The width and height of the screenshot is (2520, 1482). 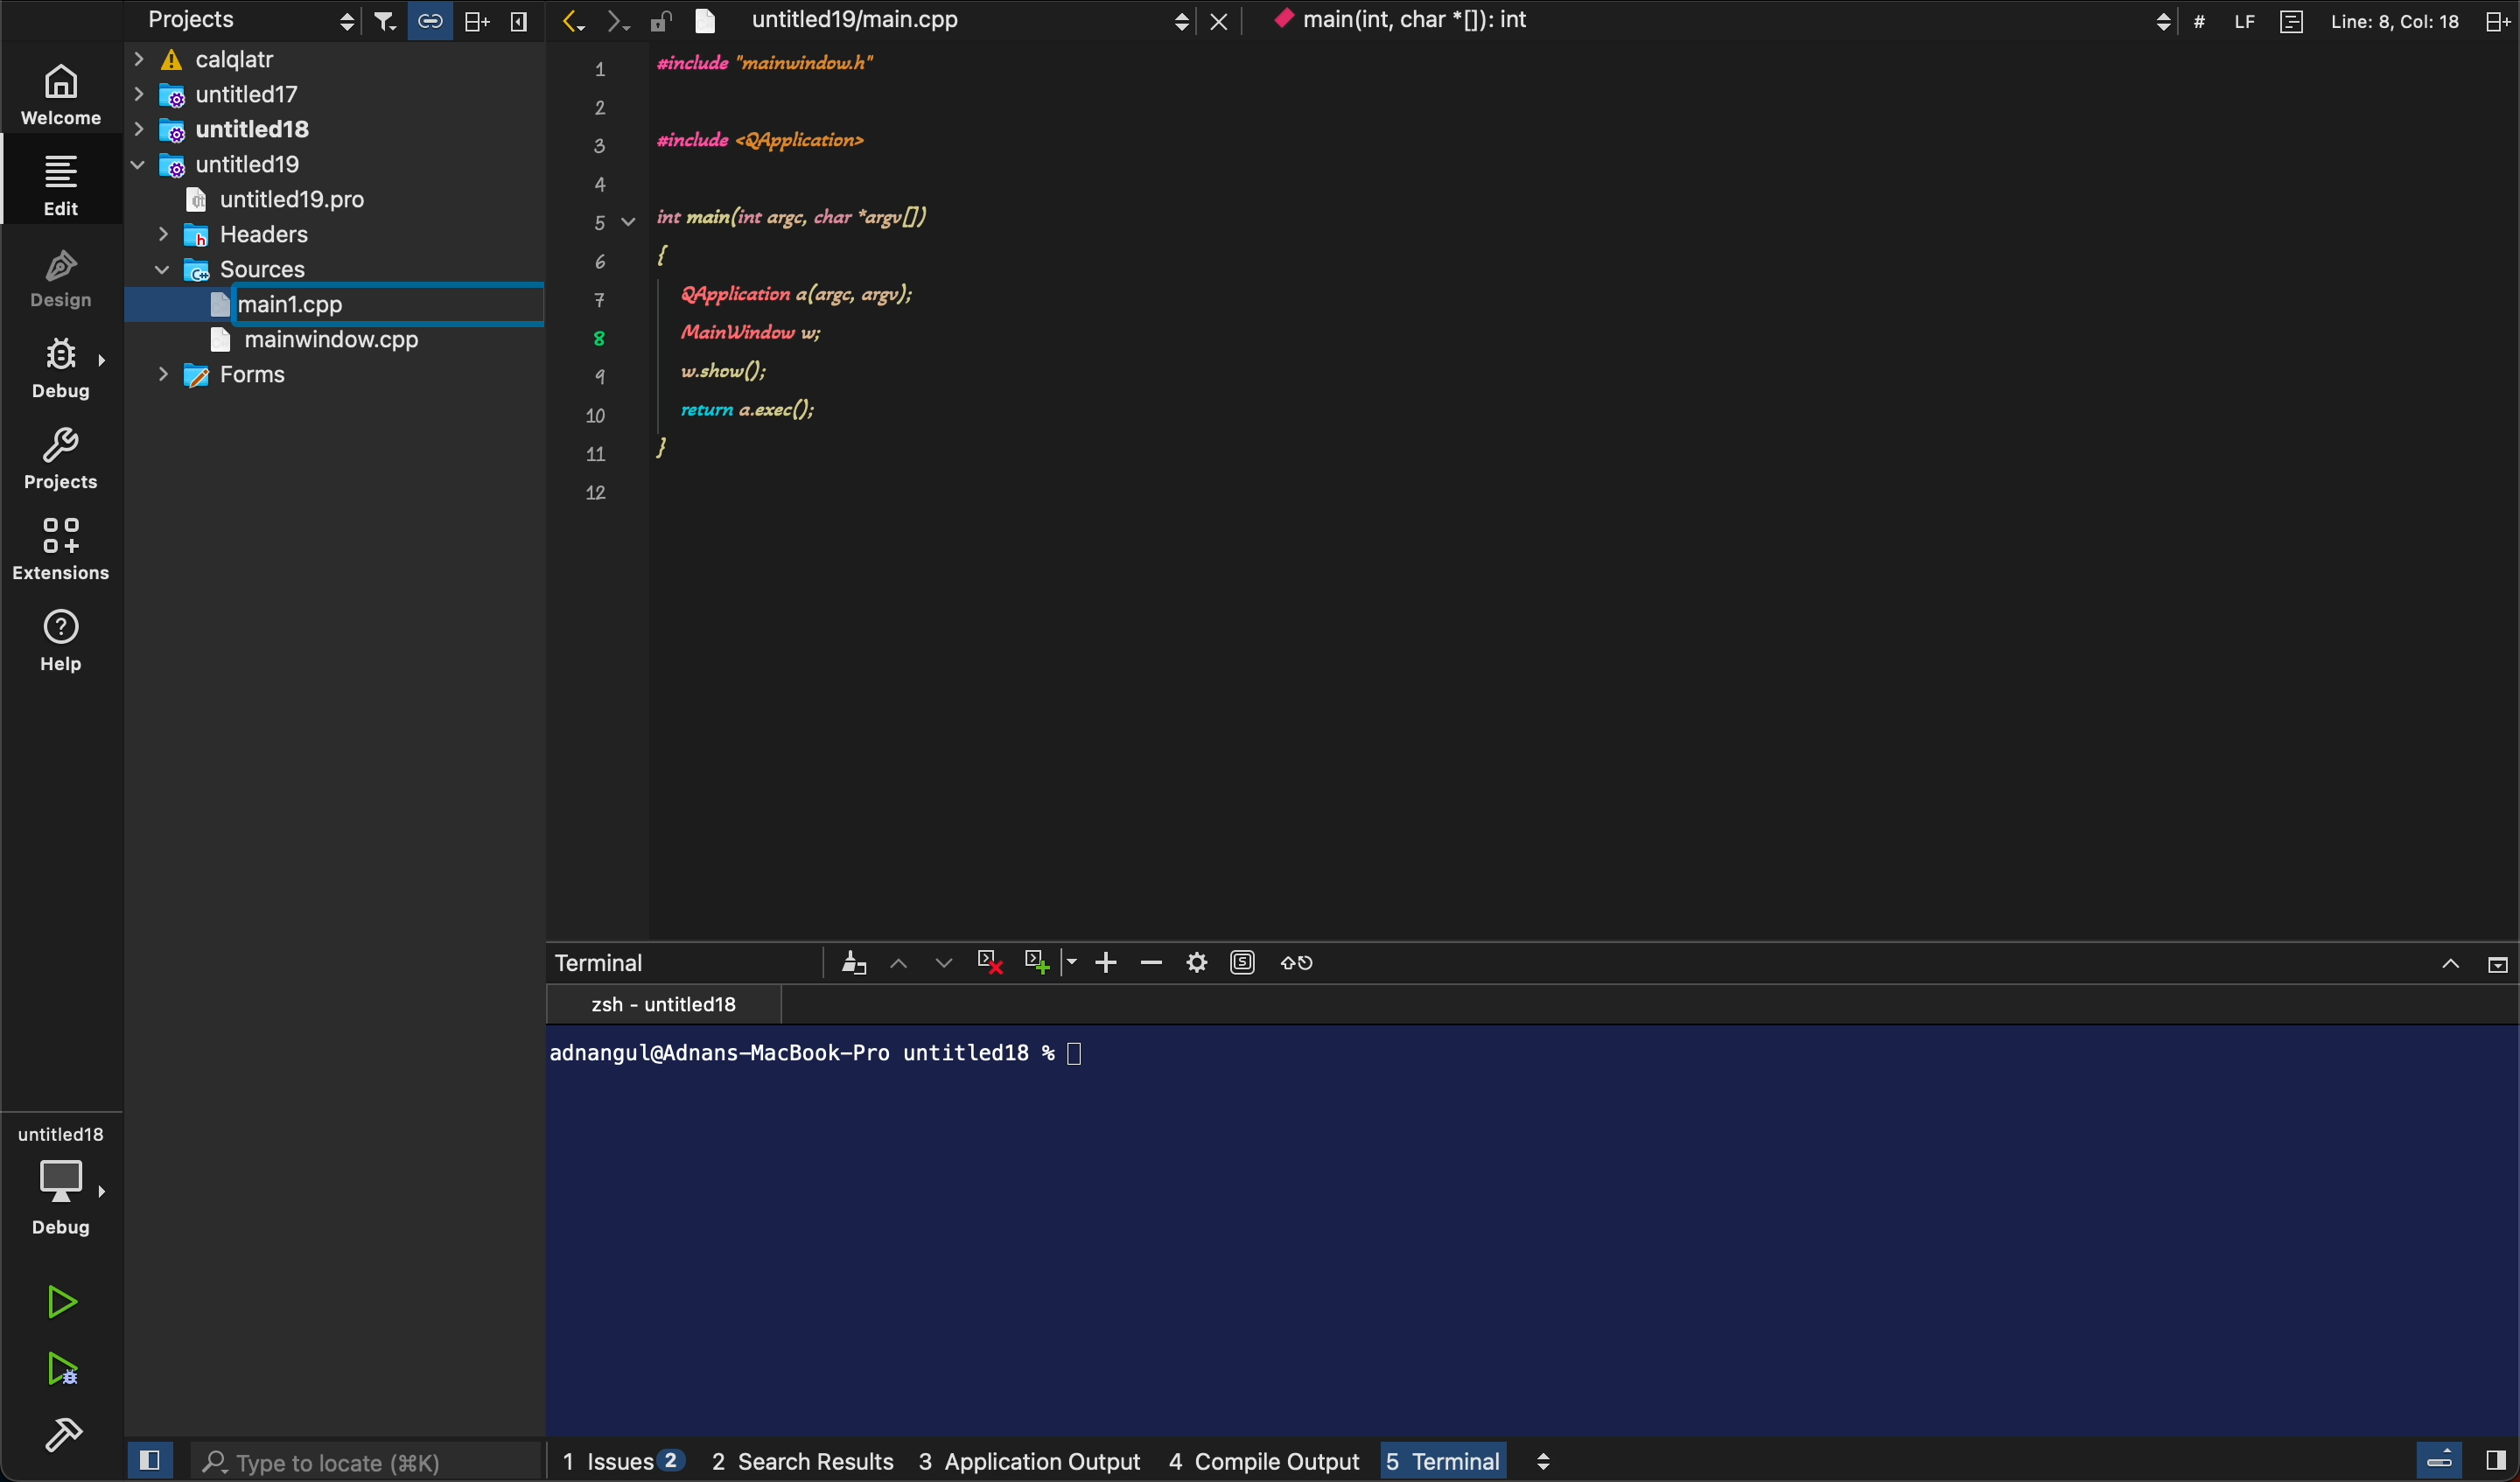 I want to click on code, so click(x=826, y=281).